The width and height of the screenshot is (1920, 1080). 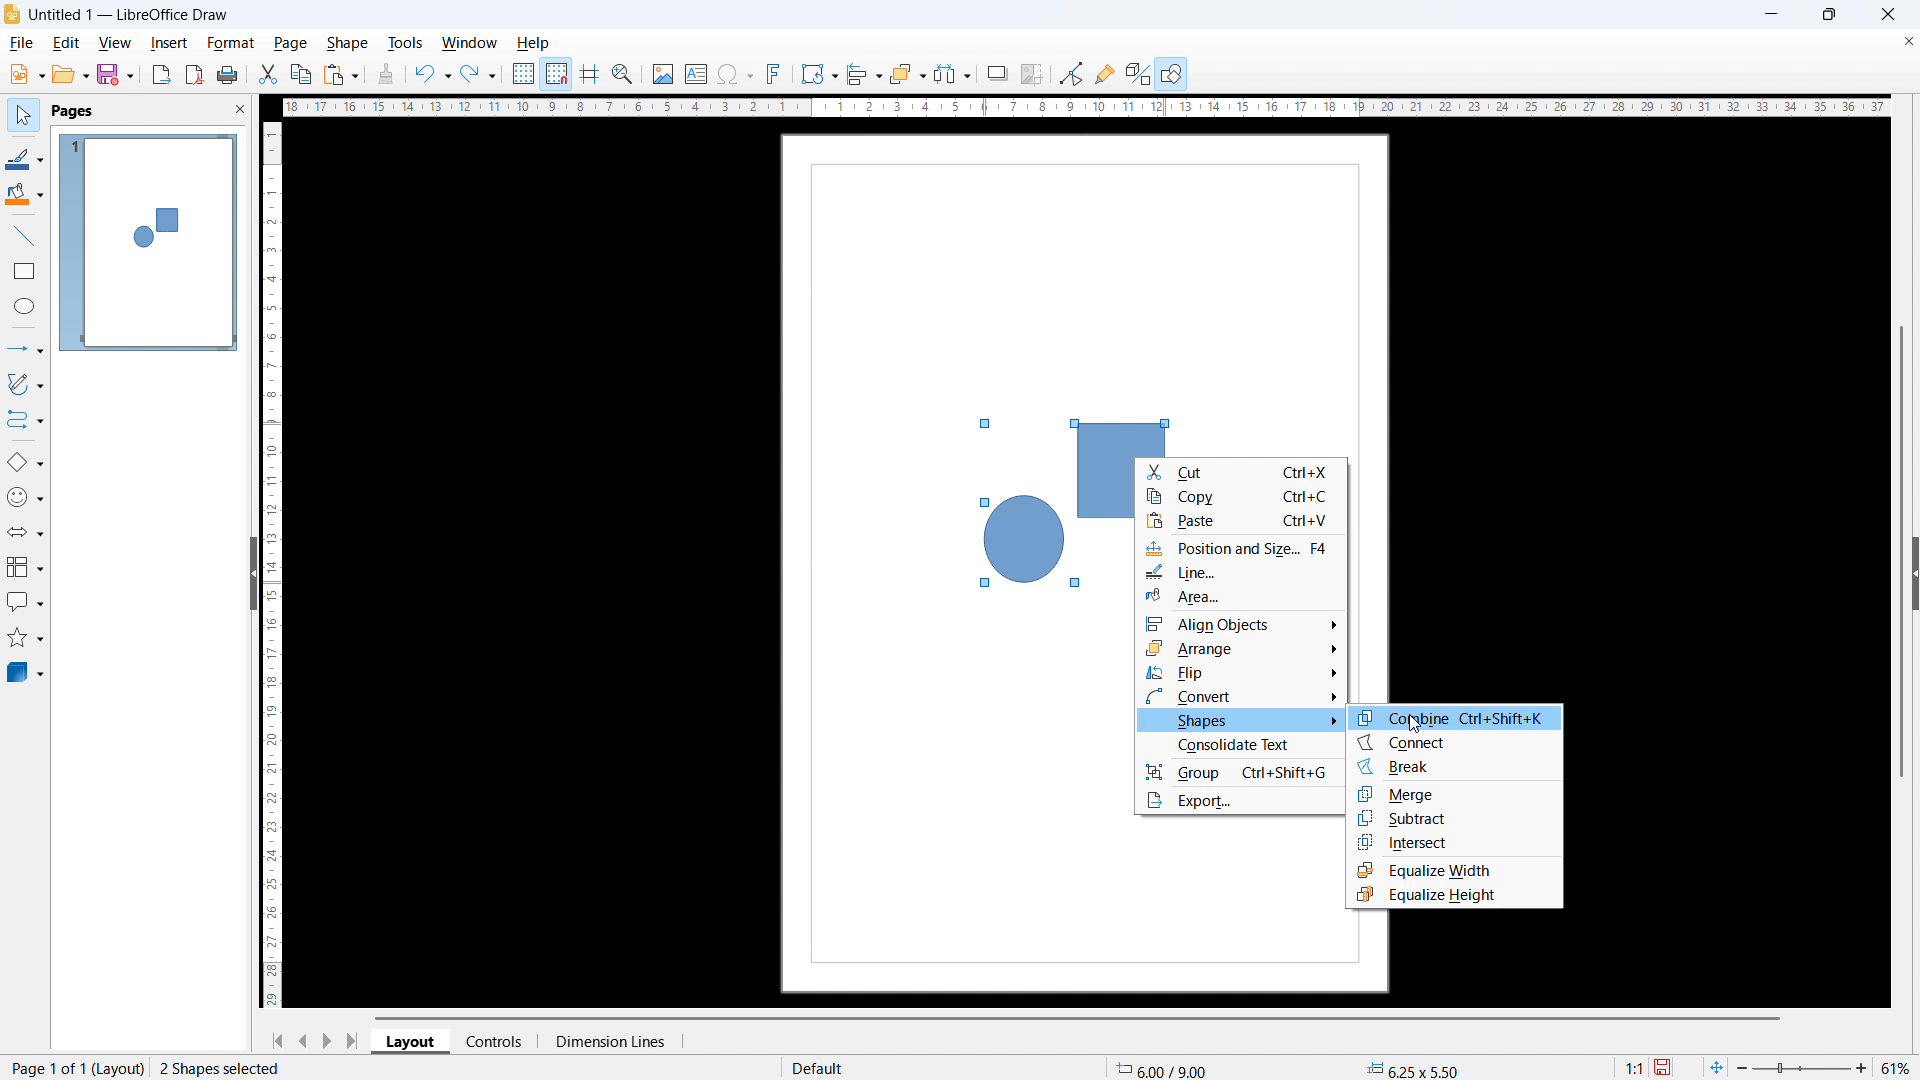 What do you see at coordinates (816, 1067) in the screenshot?
I see `default page display` at bounding box center [816, 1067].